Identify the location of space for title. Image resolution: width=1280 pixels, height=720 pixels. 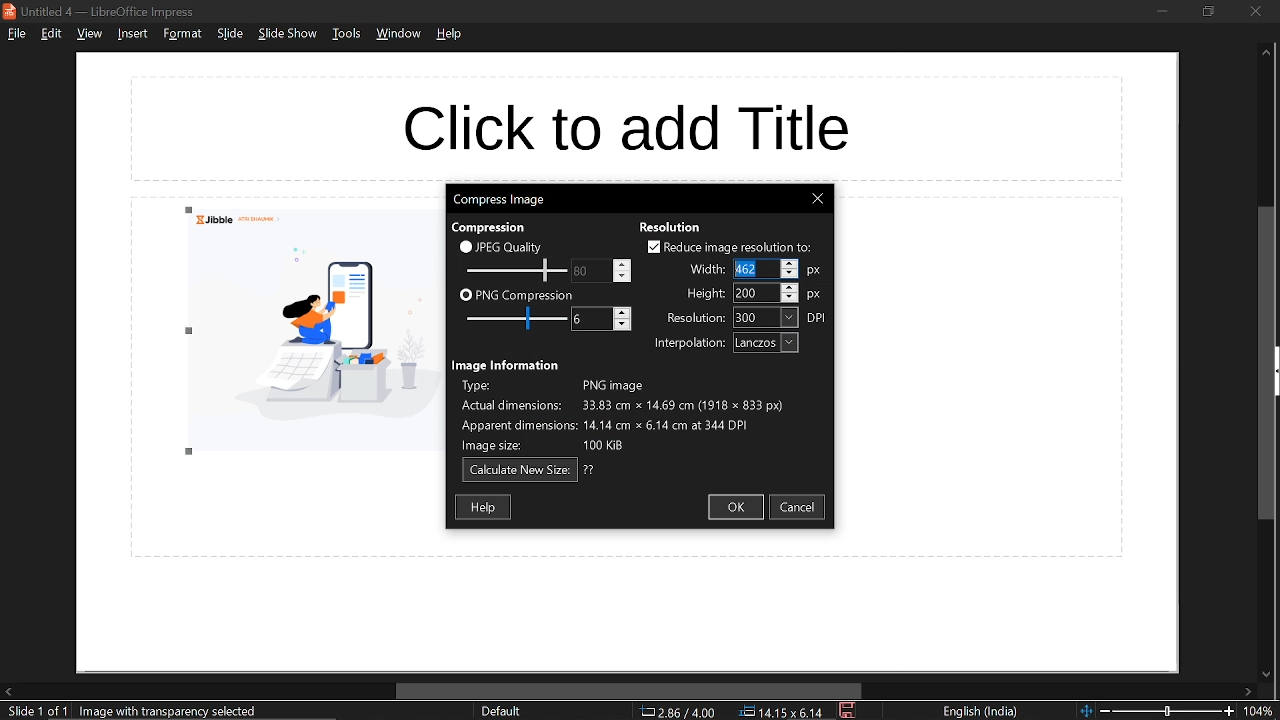
(629, 127).